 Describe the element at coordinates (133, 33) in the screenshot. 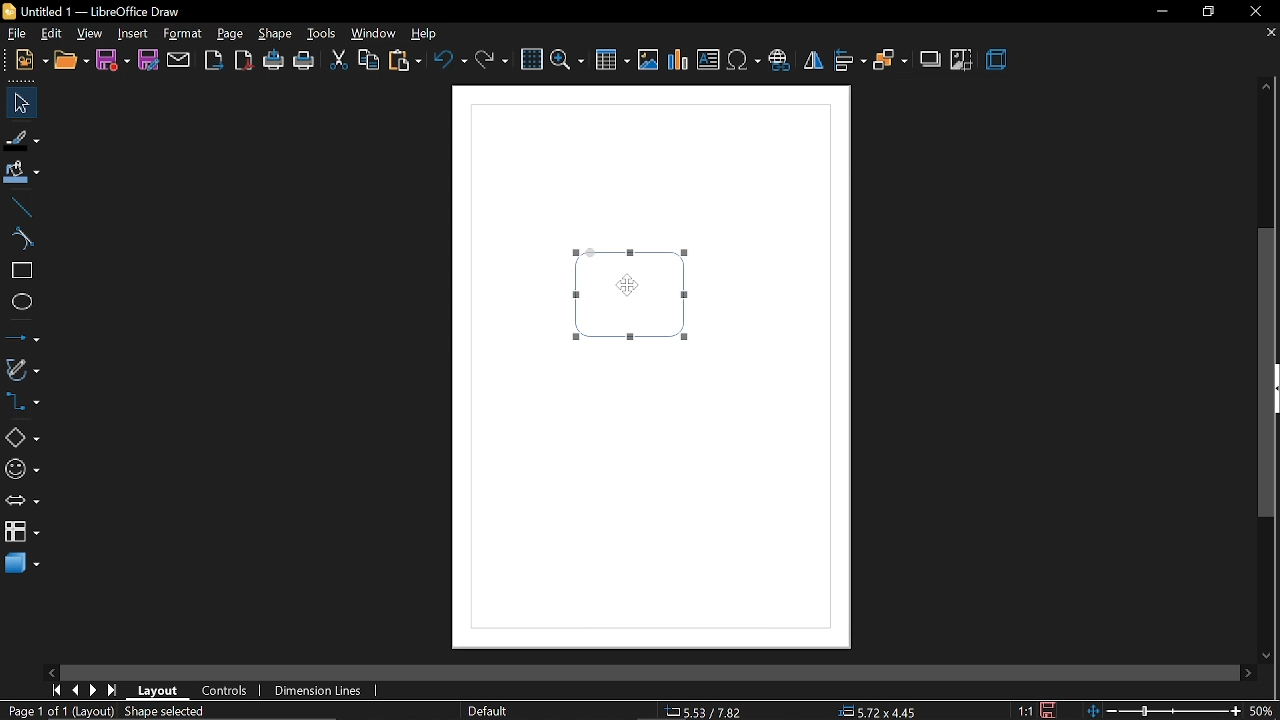

I see `insert` at that location.